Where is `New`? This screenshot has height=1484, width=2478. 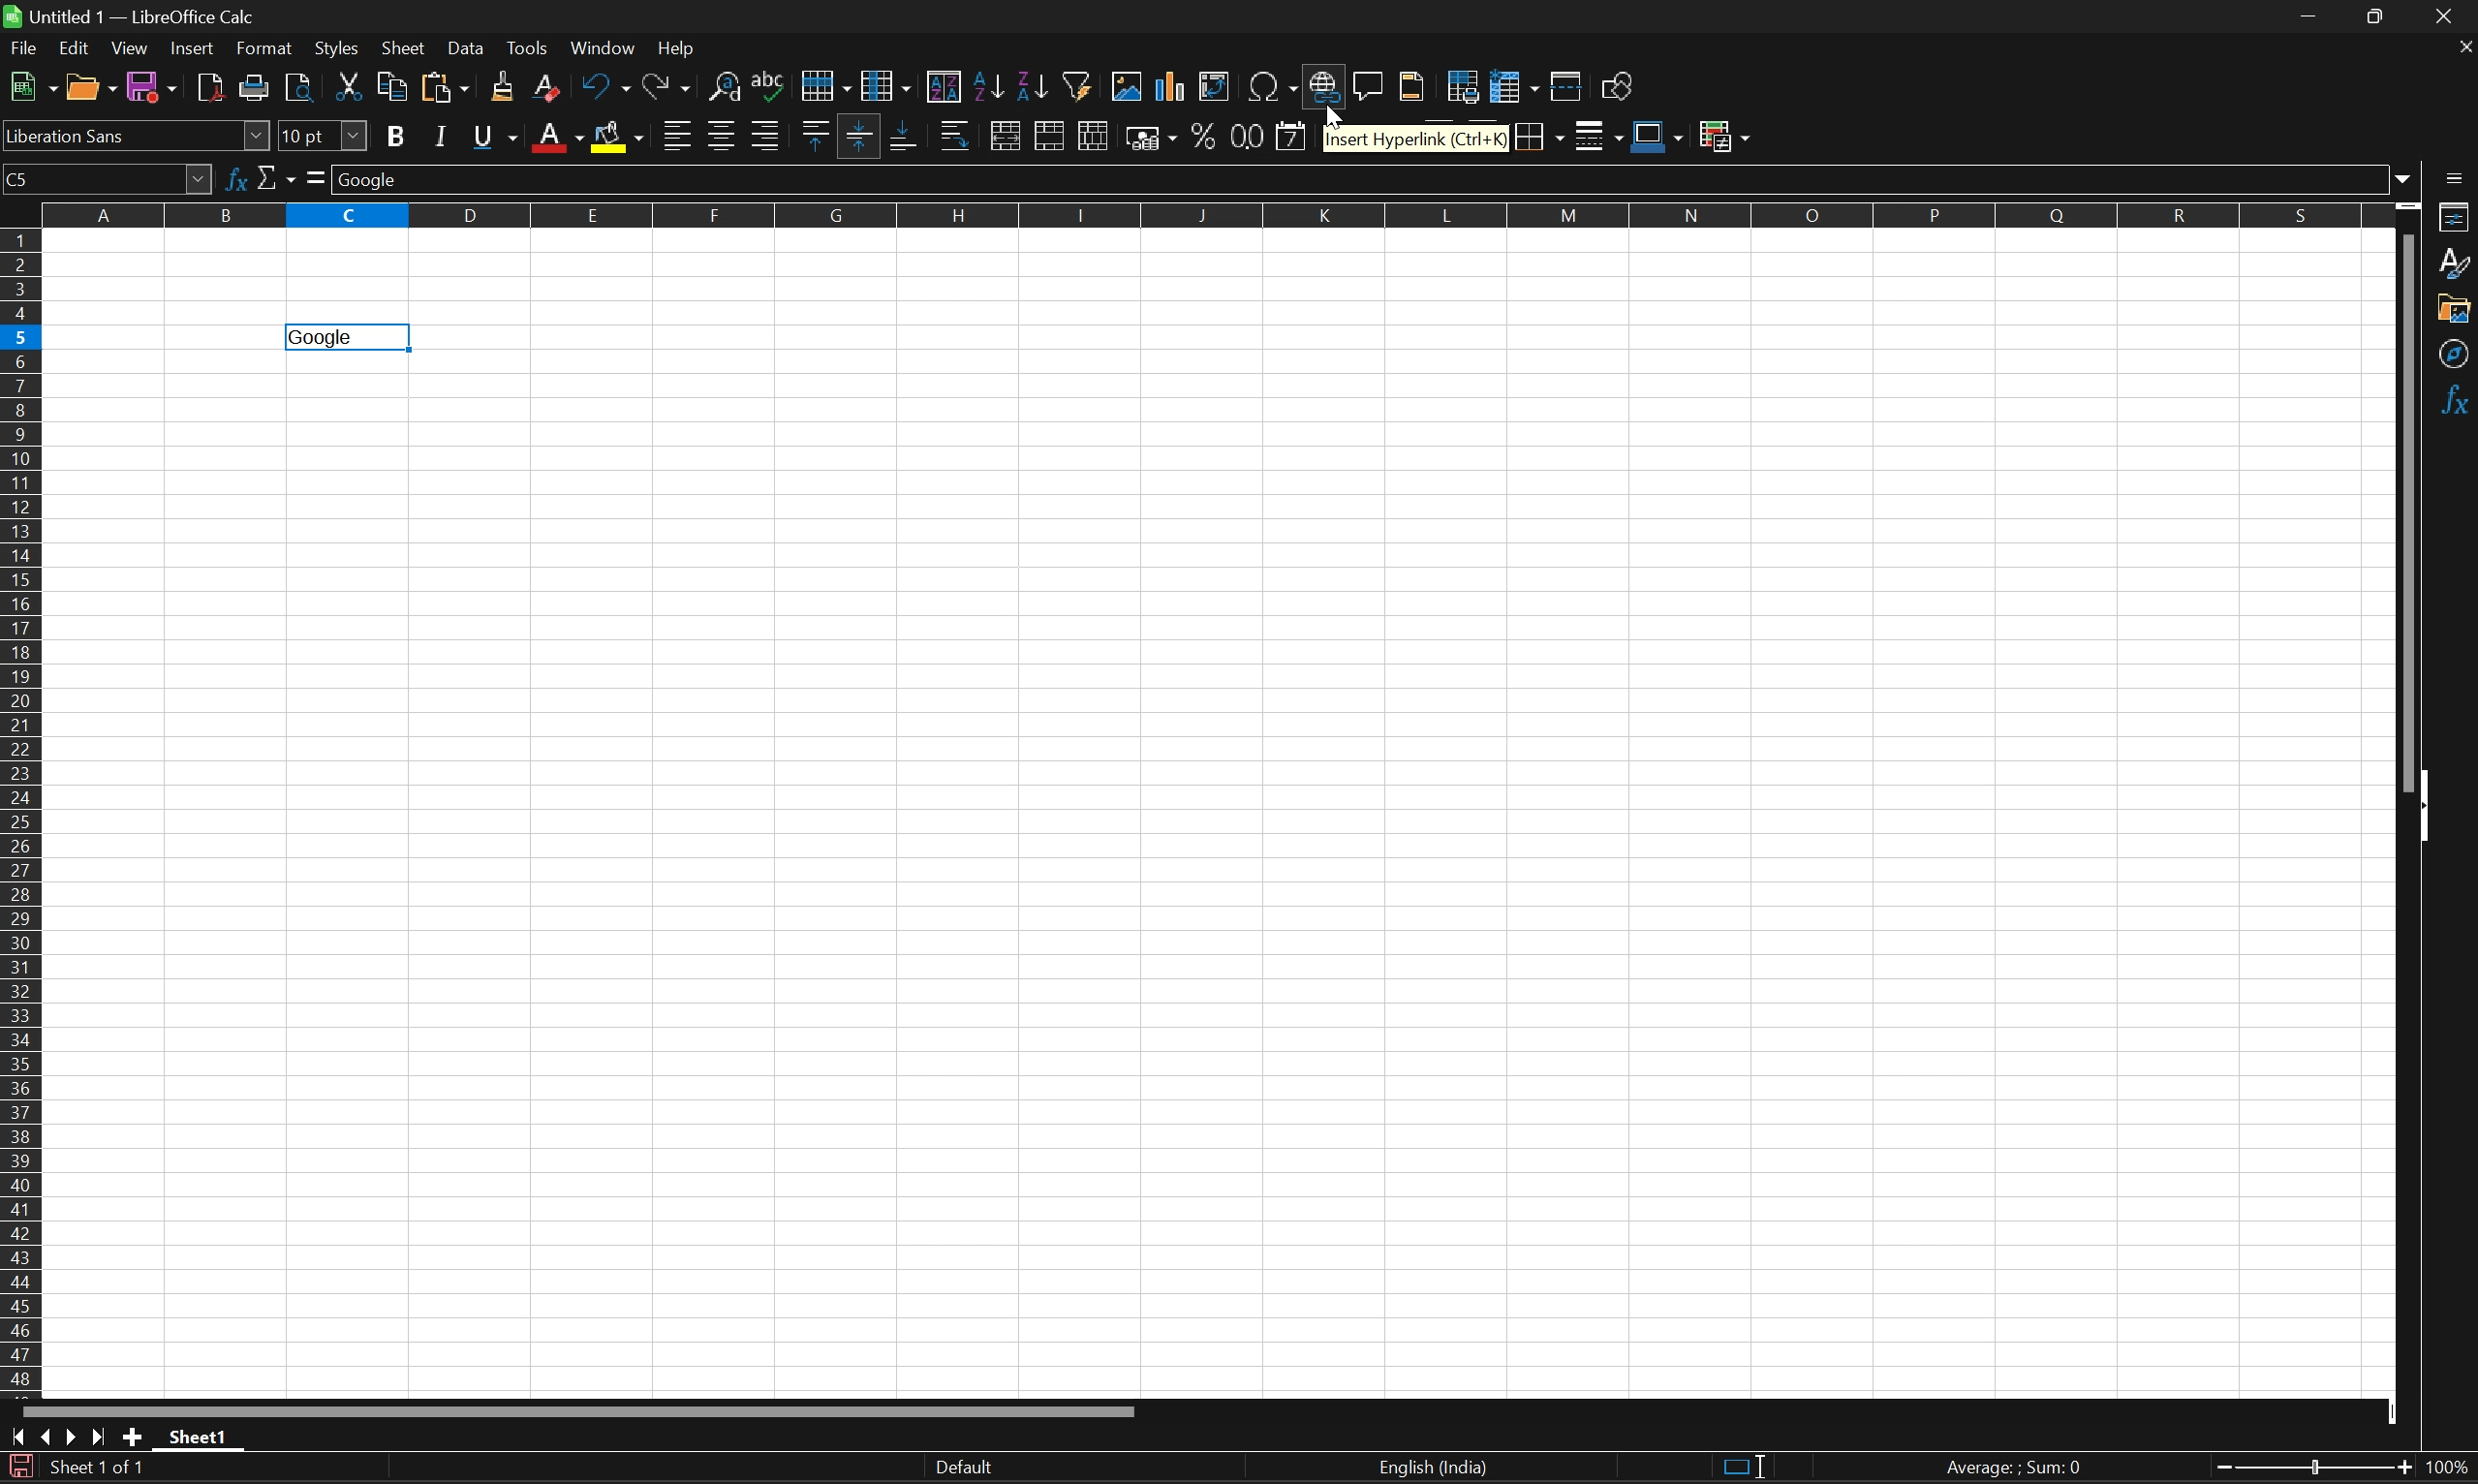
New is located at coordinates (31, 86).